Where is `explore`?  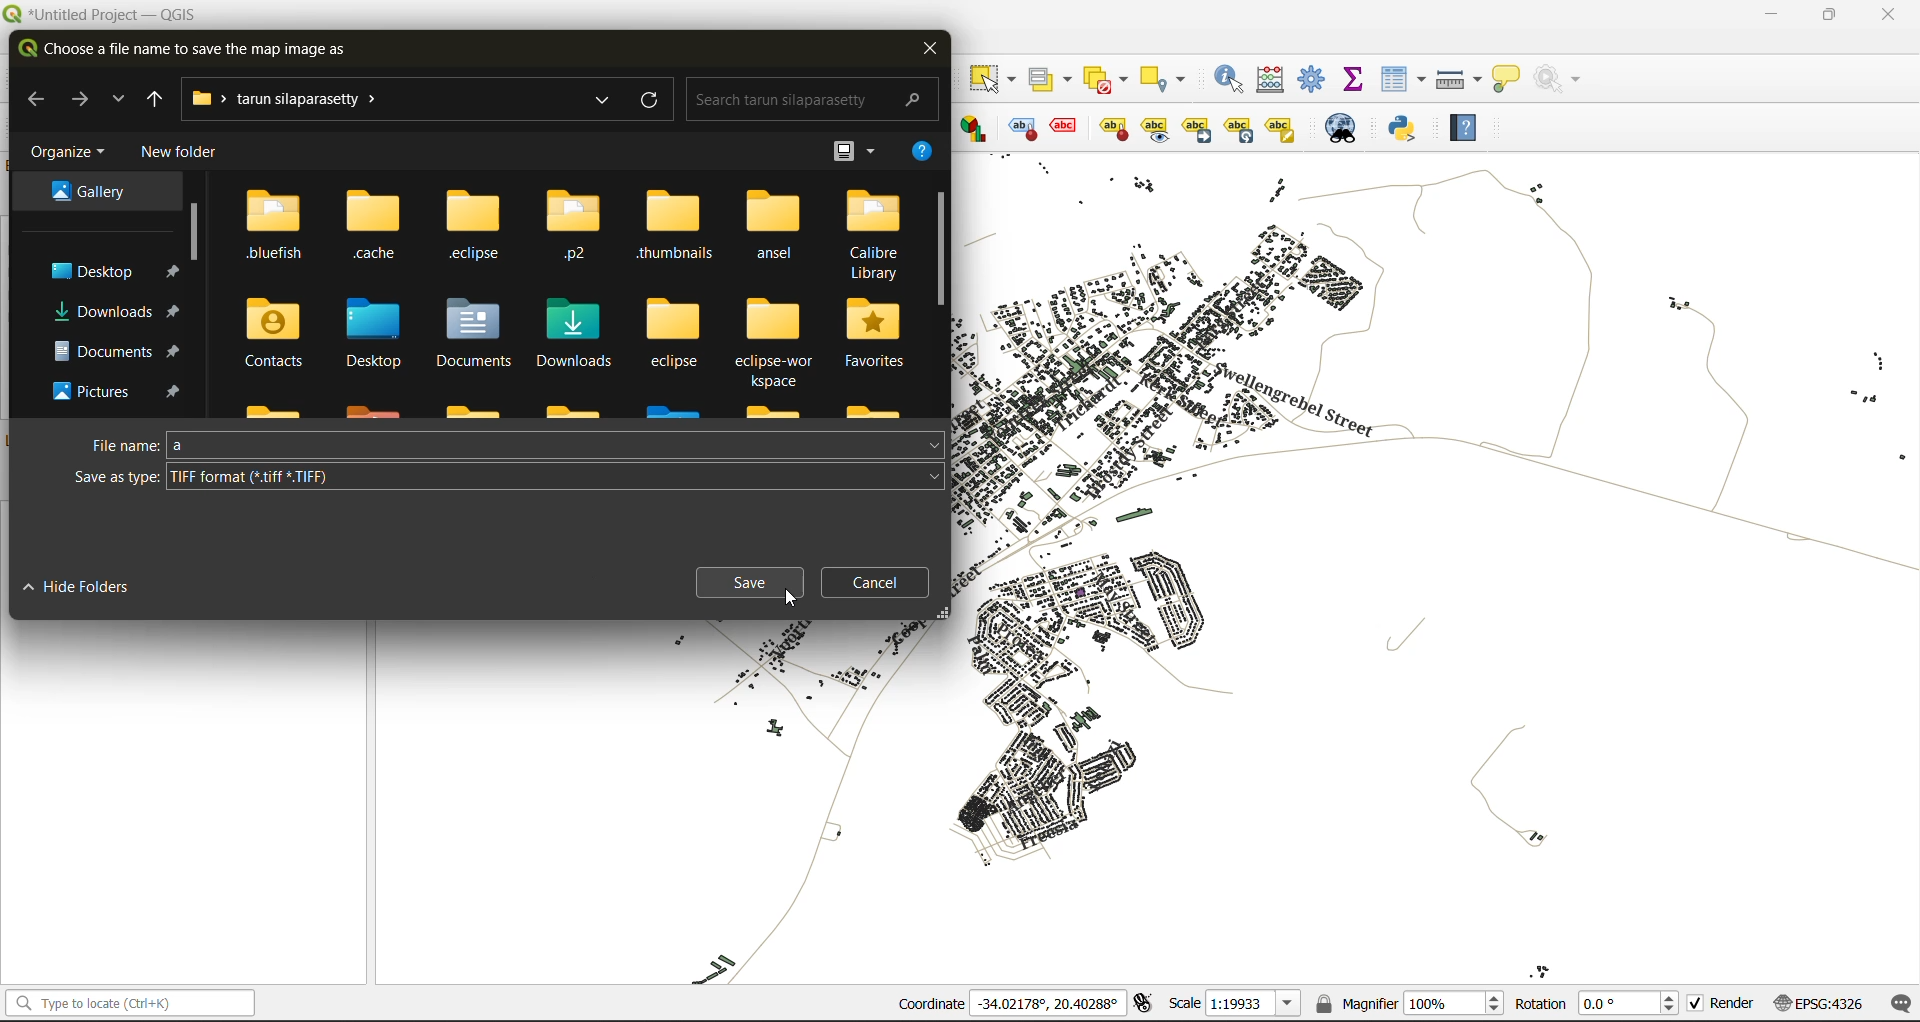 explore is located at coordinates (600, 101).